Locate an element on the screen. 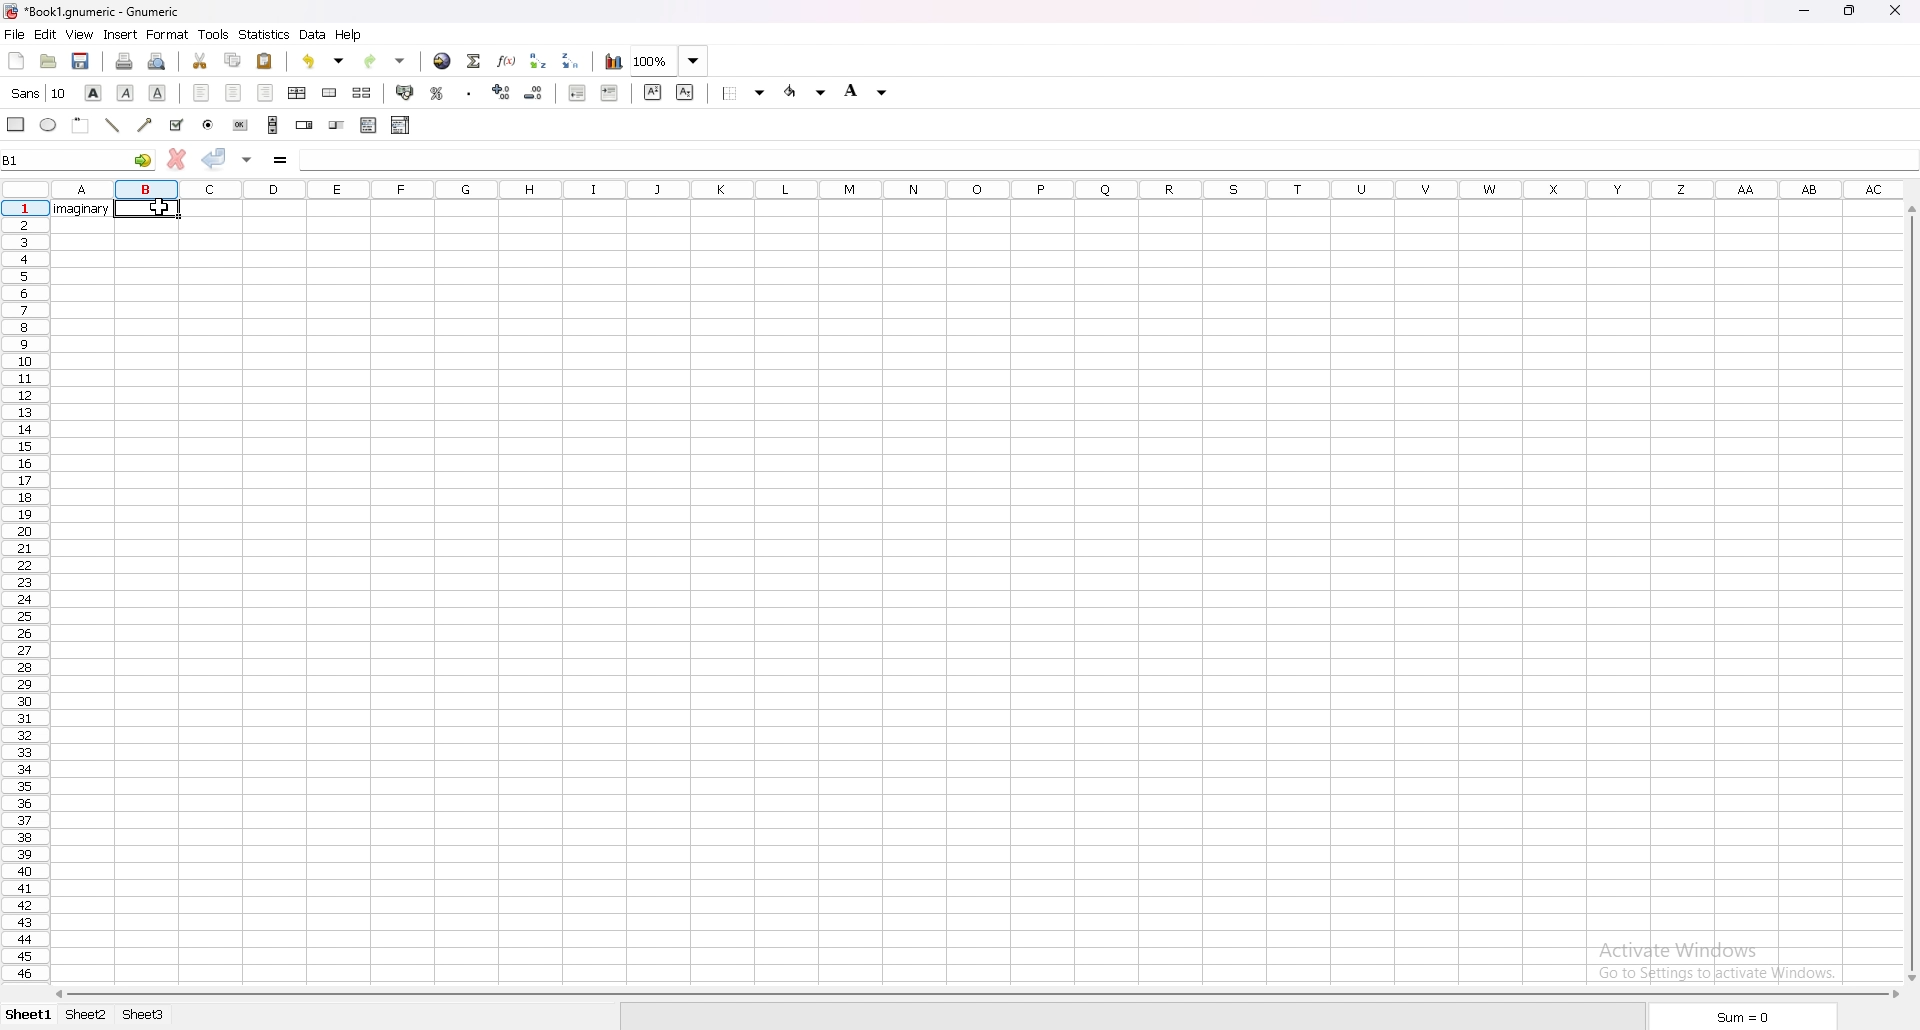 This screenshot has height=1030, width=1920. merge cells is located at coordinates (330, 92).